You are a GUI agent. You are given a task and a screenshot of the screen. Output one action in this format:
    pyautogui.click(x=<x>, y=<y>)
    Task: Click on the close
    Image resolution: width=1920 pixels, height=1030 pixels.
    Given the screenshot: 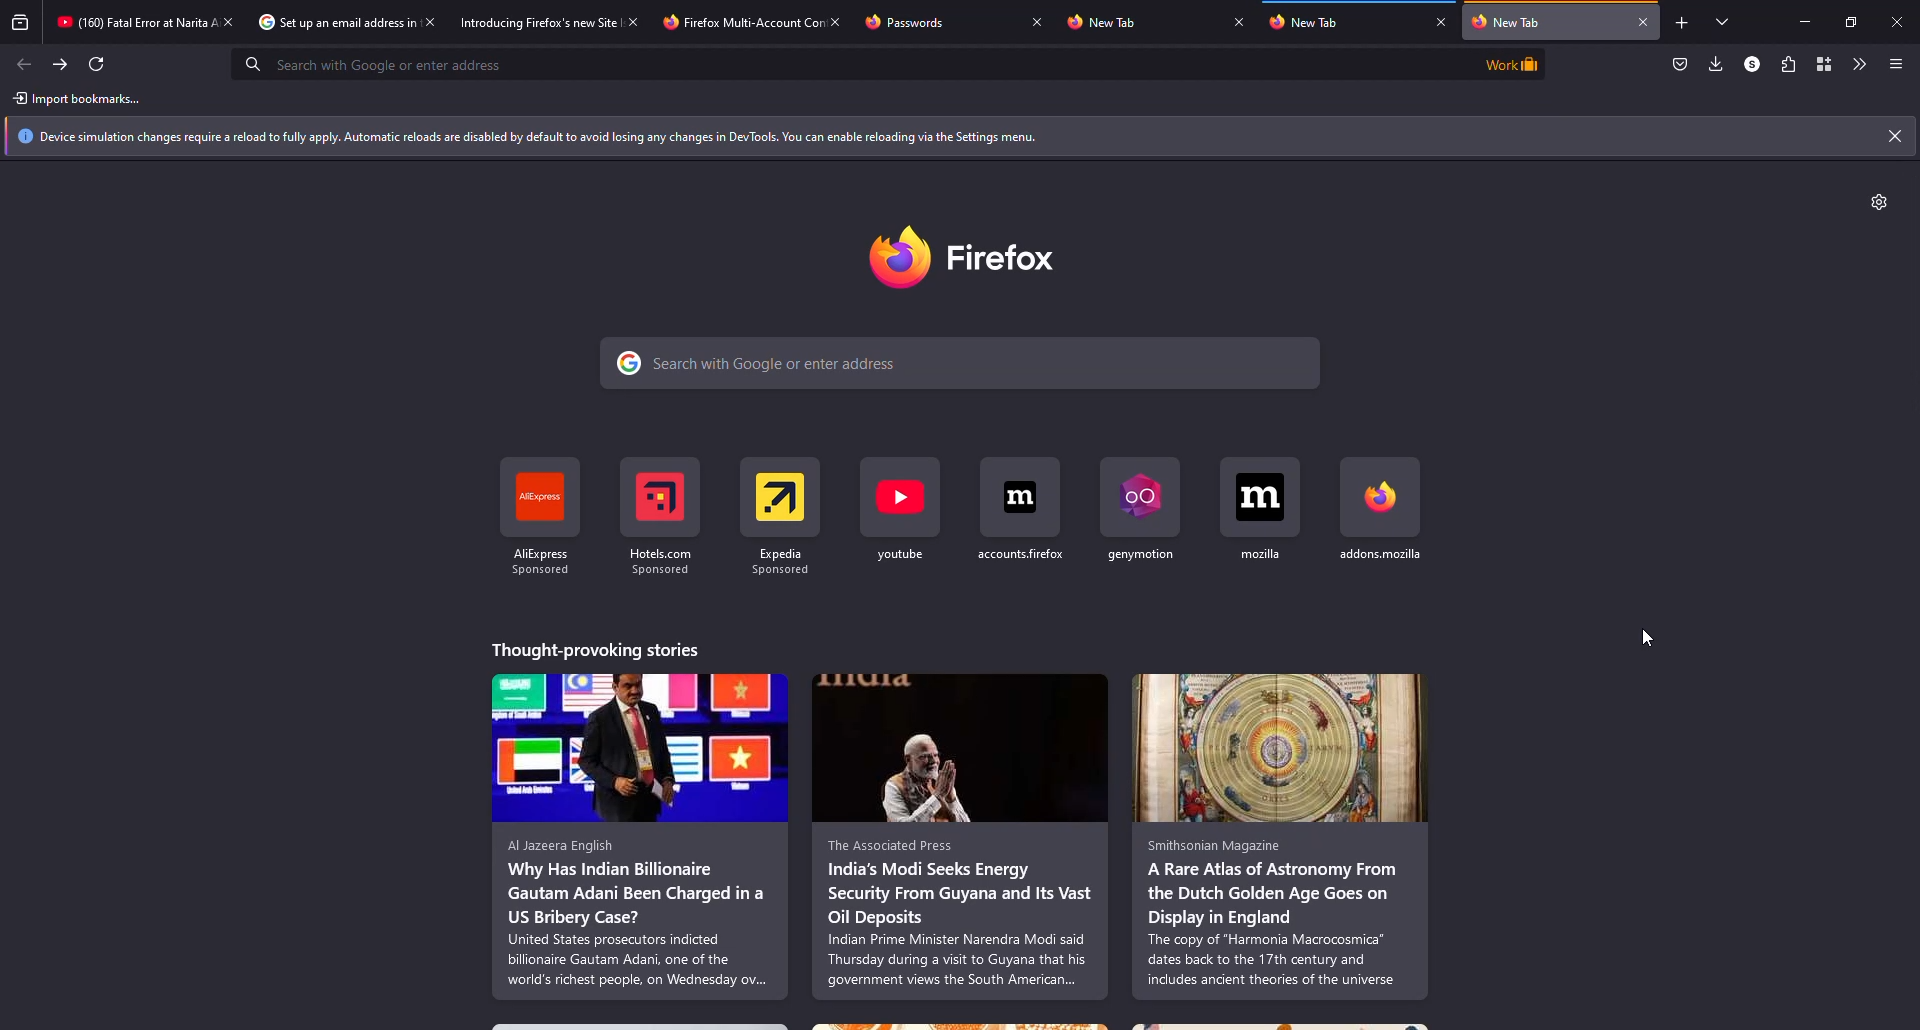 What is the action you would take?
    pyautogui.click(x=1644, y=21)
    